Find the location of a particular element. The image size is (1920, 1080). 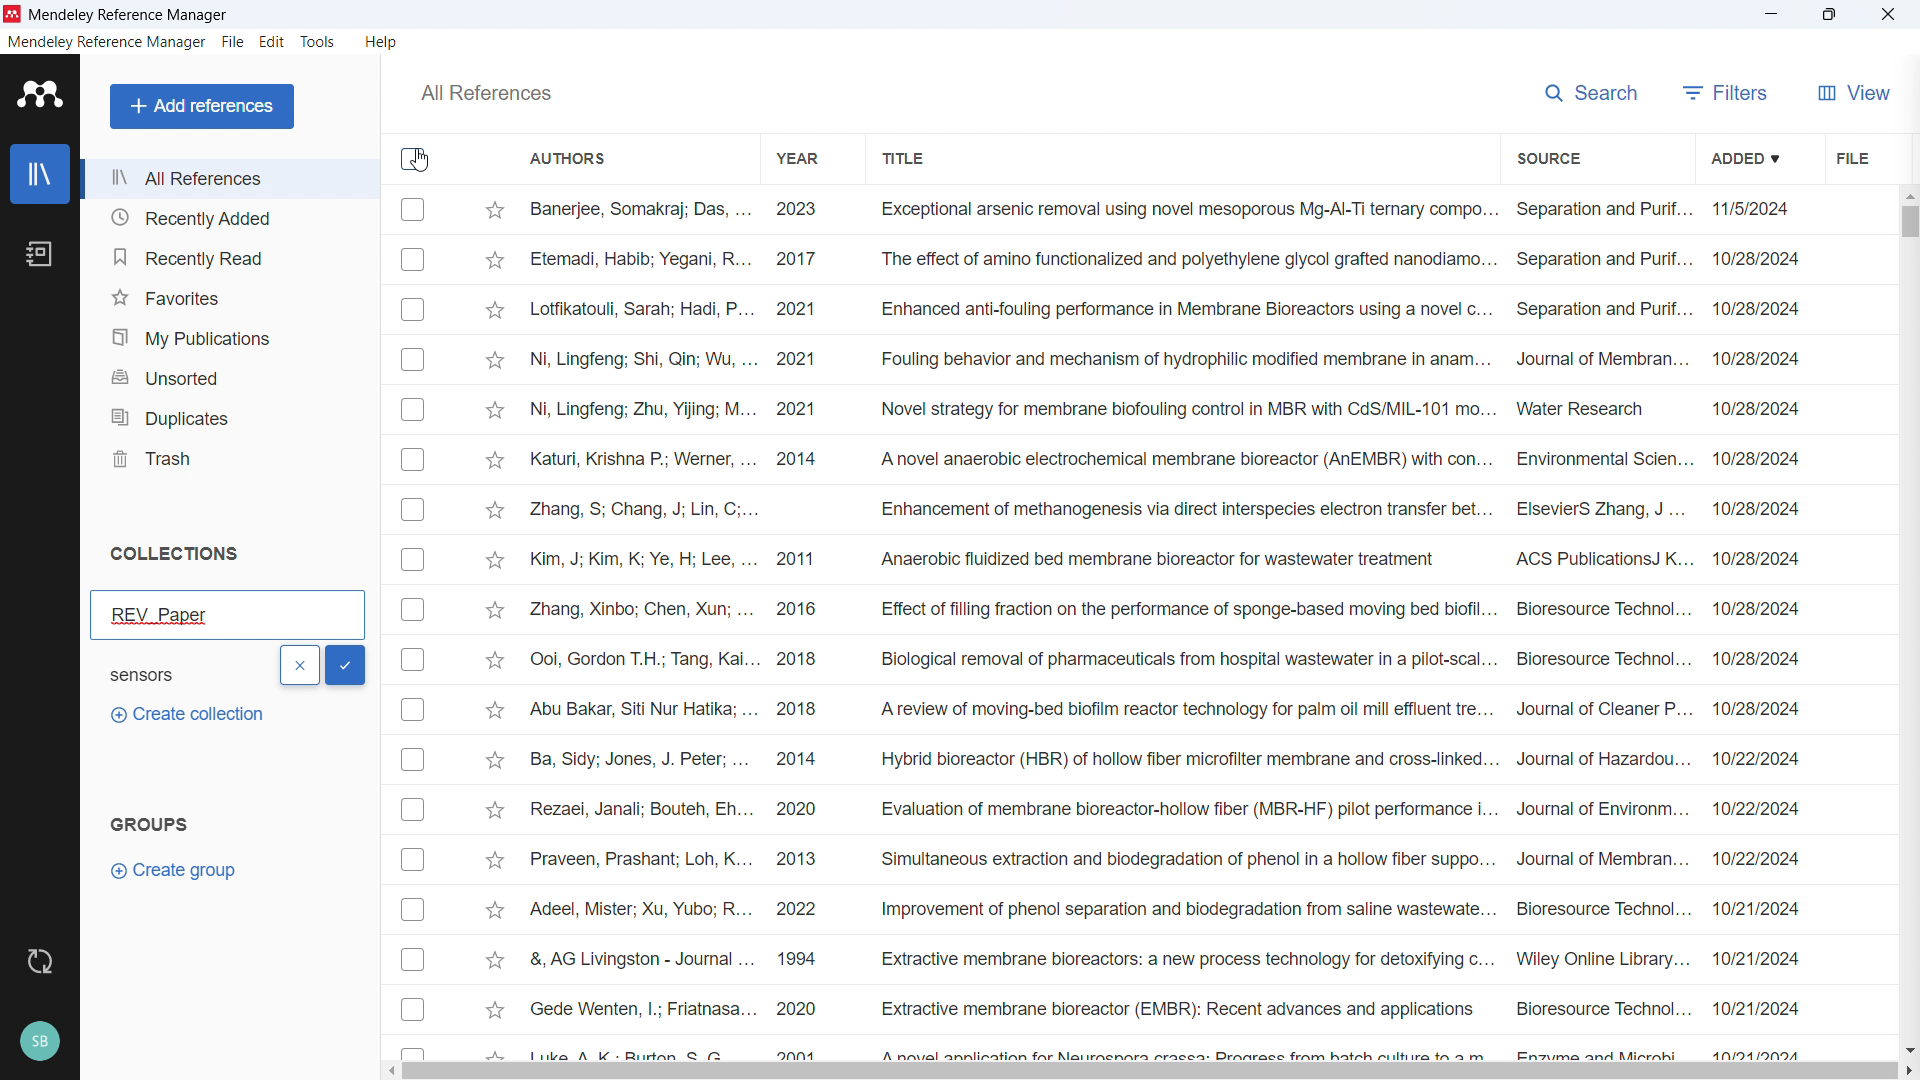

Search  is located at coordinates (1592, 90).